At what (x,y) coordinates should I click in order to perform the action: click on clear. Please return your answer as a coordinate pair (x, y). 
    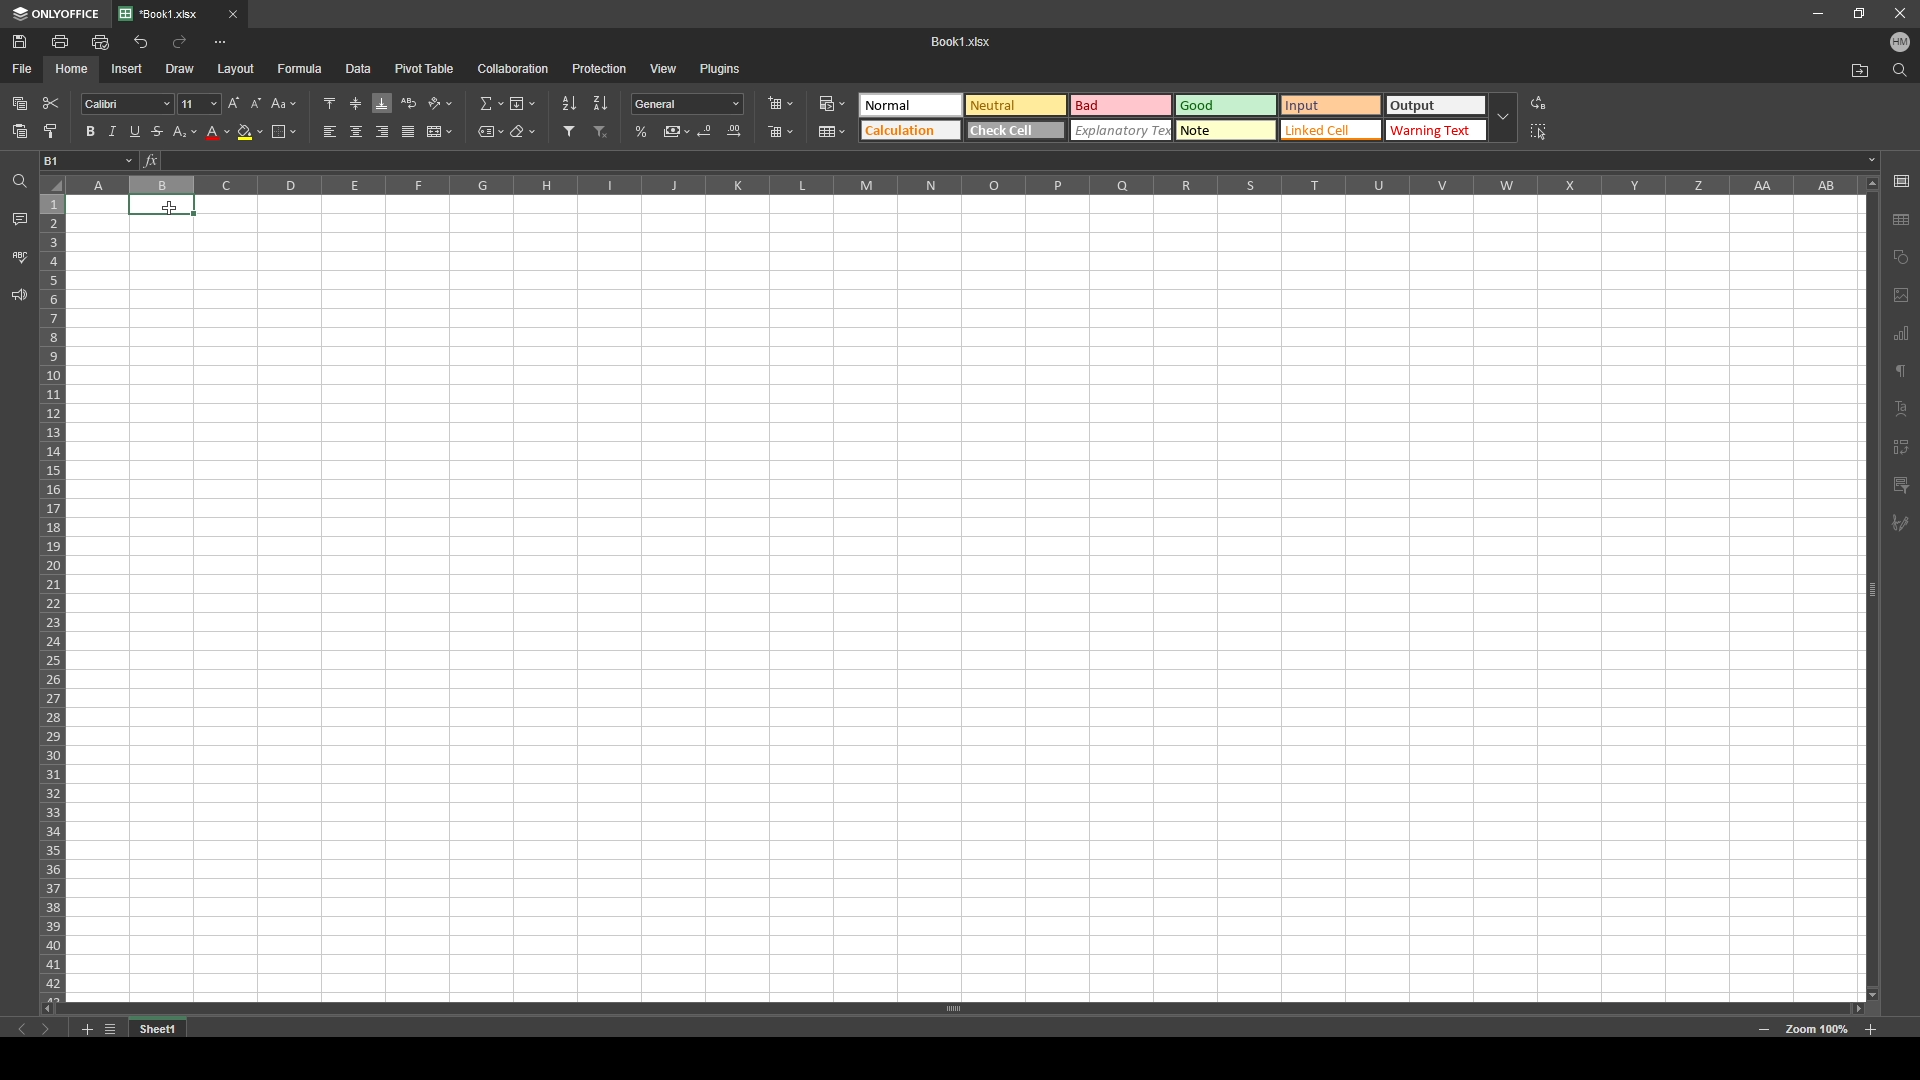
    Looking at the image, I should click on (522, 130).